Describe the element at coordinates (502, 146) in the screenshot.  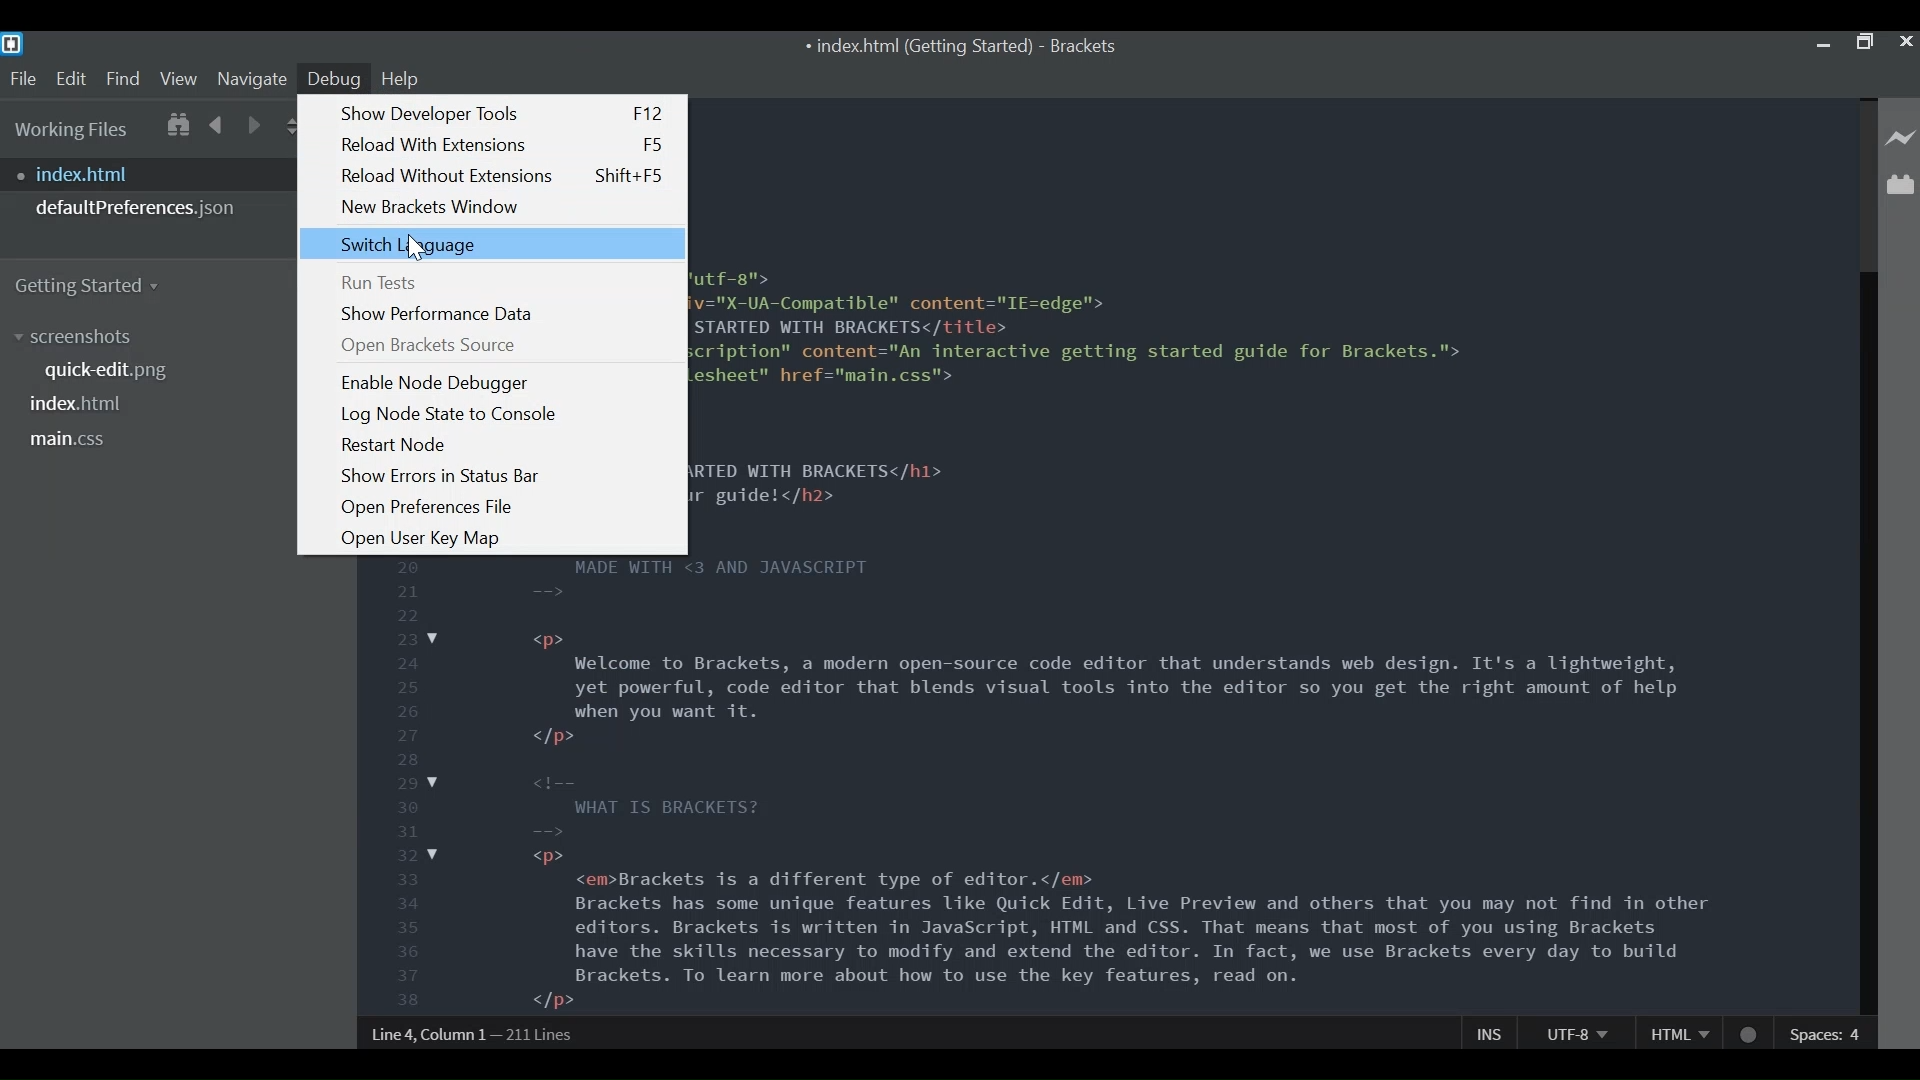
I see `Reload with Extensions` at that location.